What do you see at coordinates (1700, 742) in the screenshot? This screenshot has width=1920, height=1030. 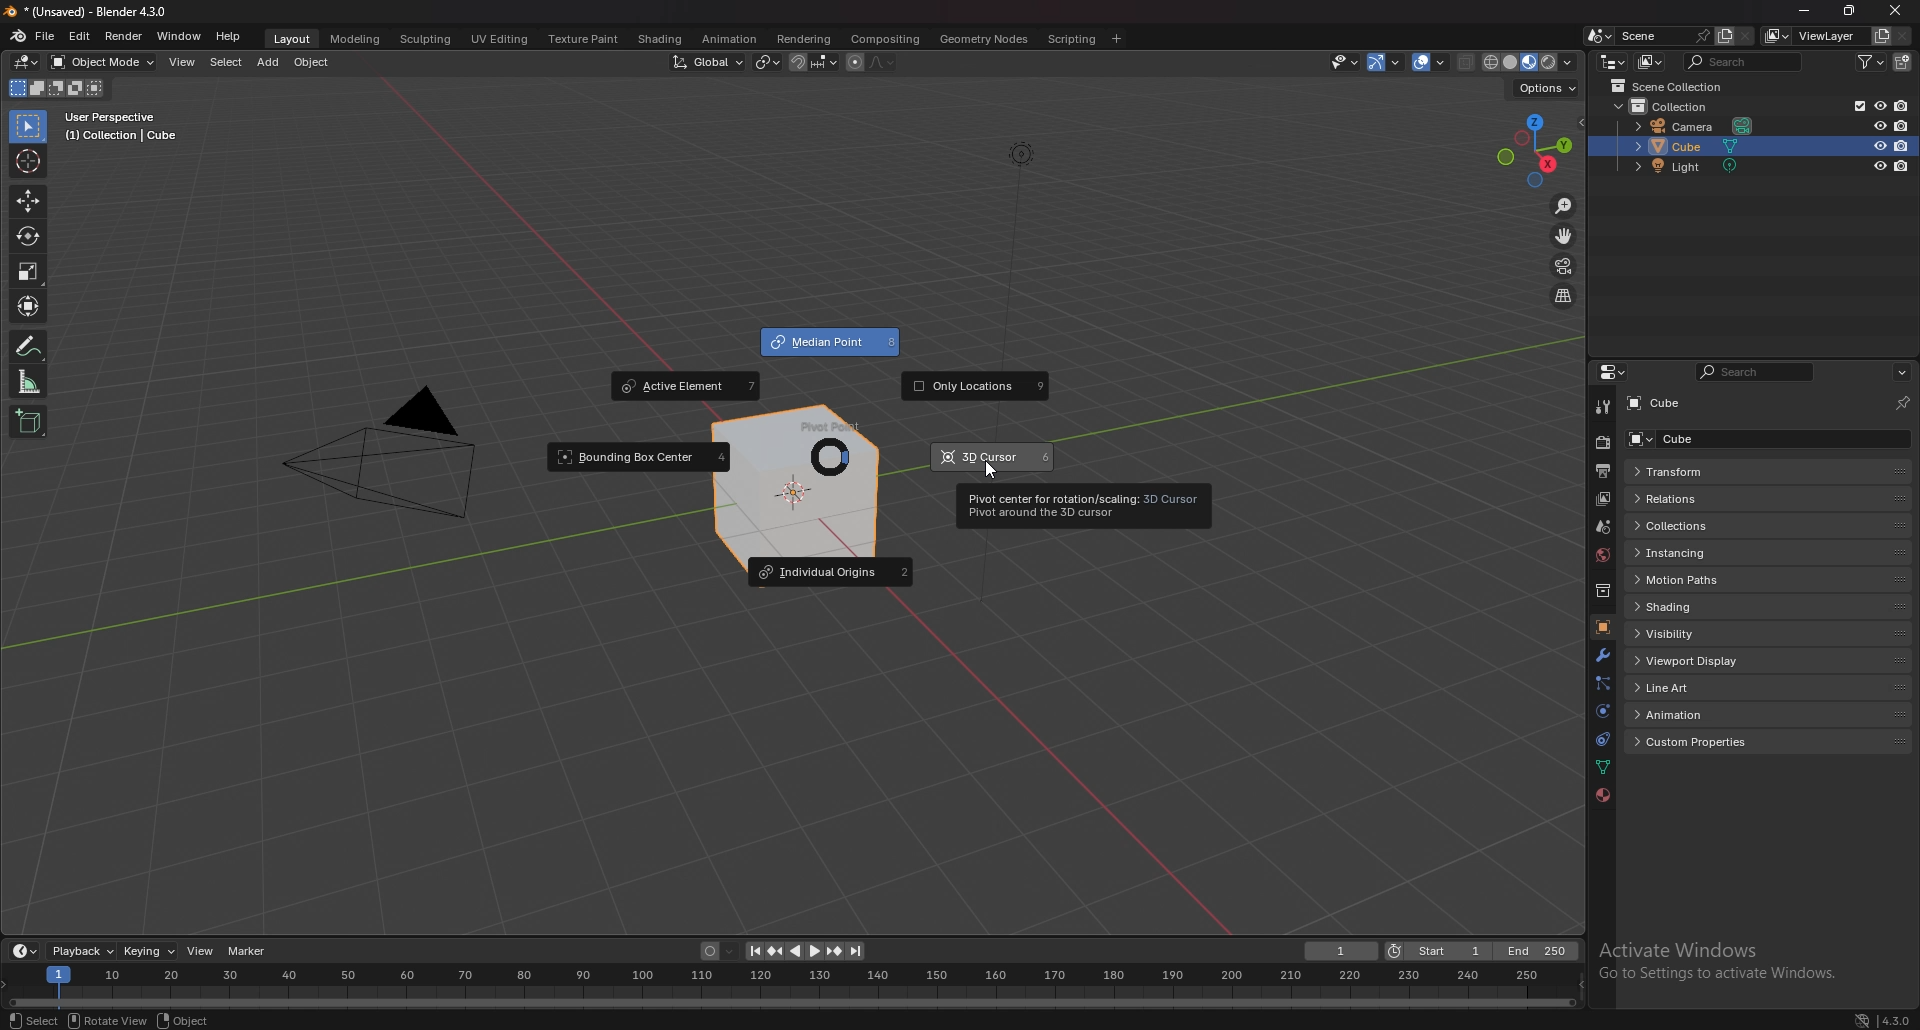 I see `custom properties` at bounding box center [1700, 742].